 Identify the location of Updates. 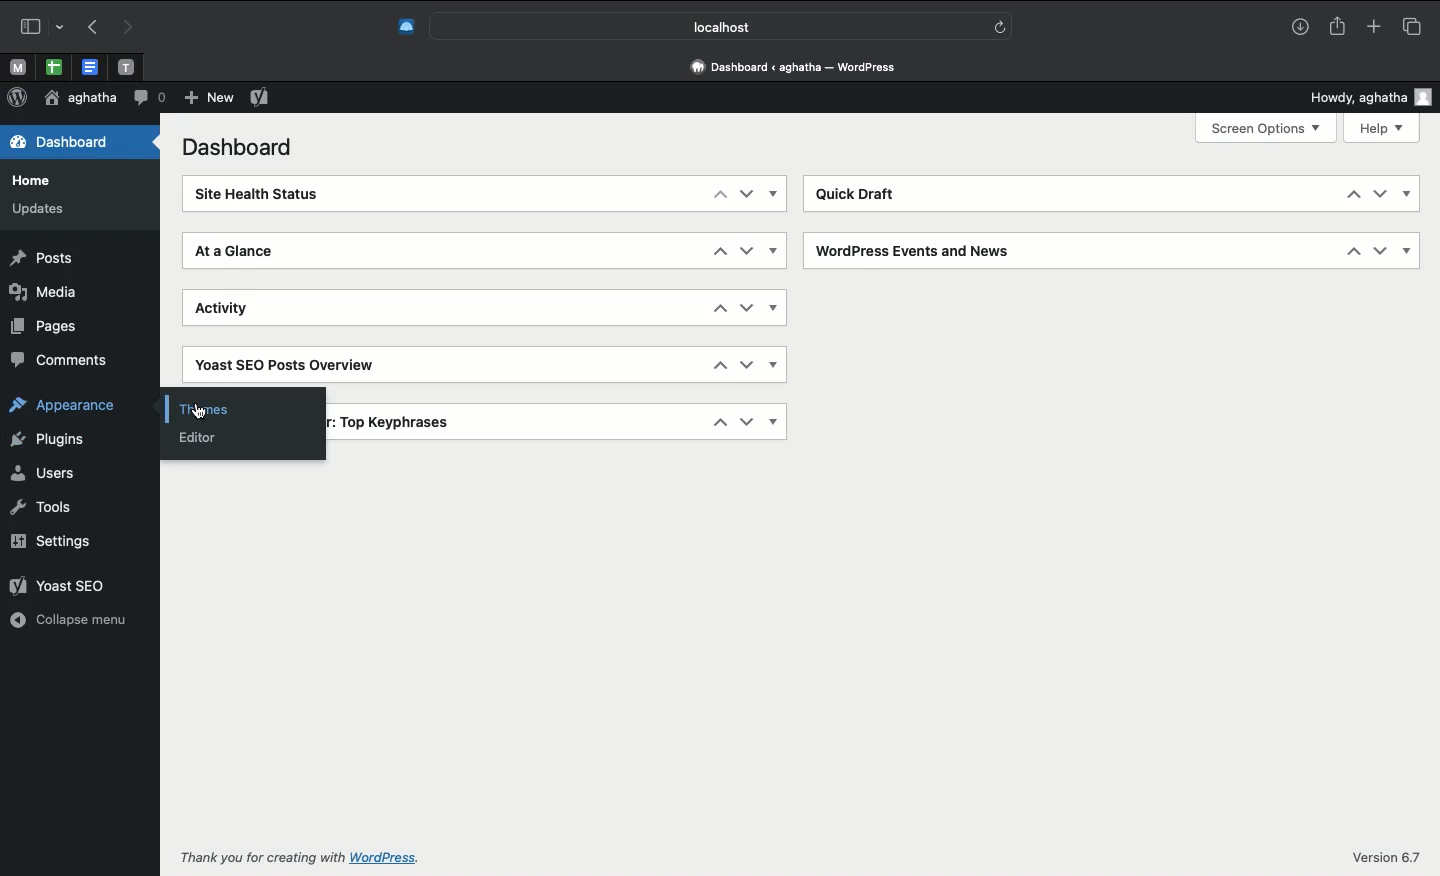
(49, 209).